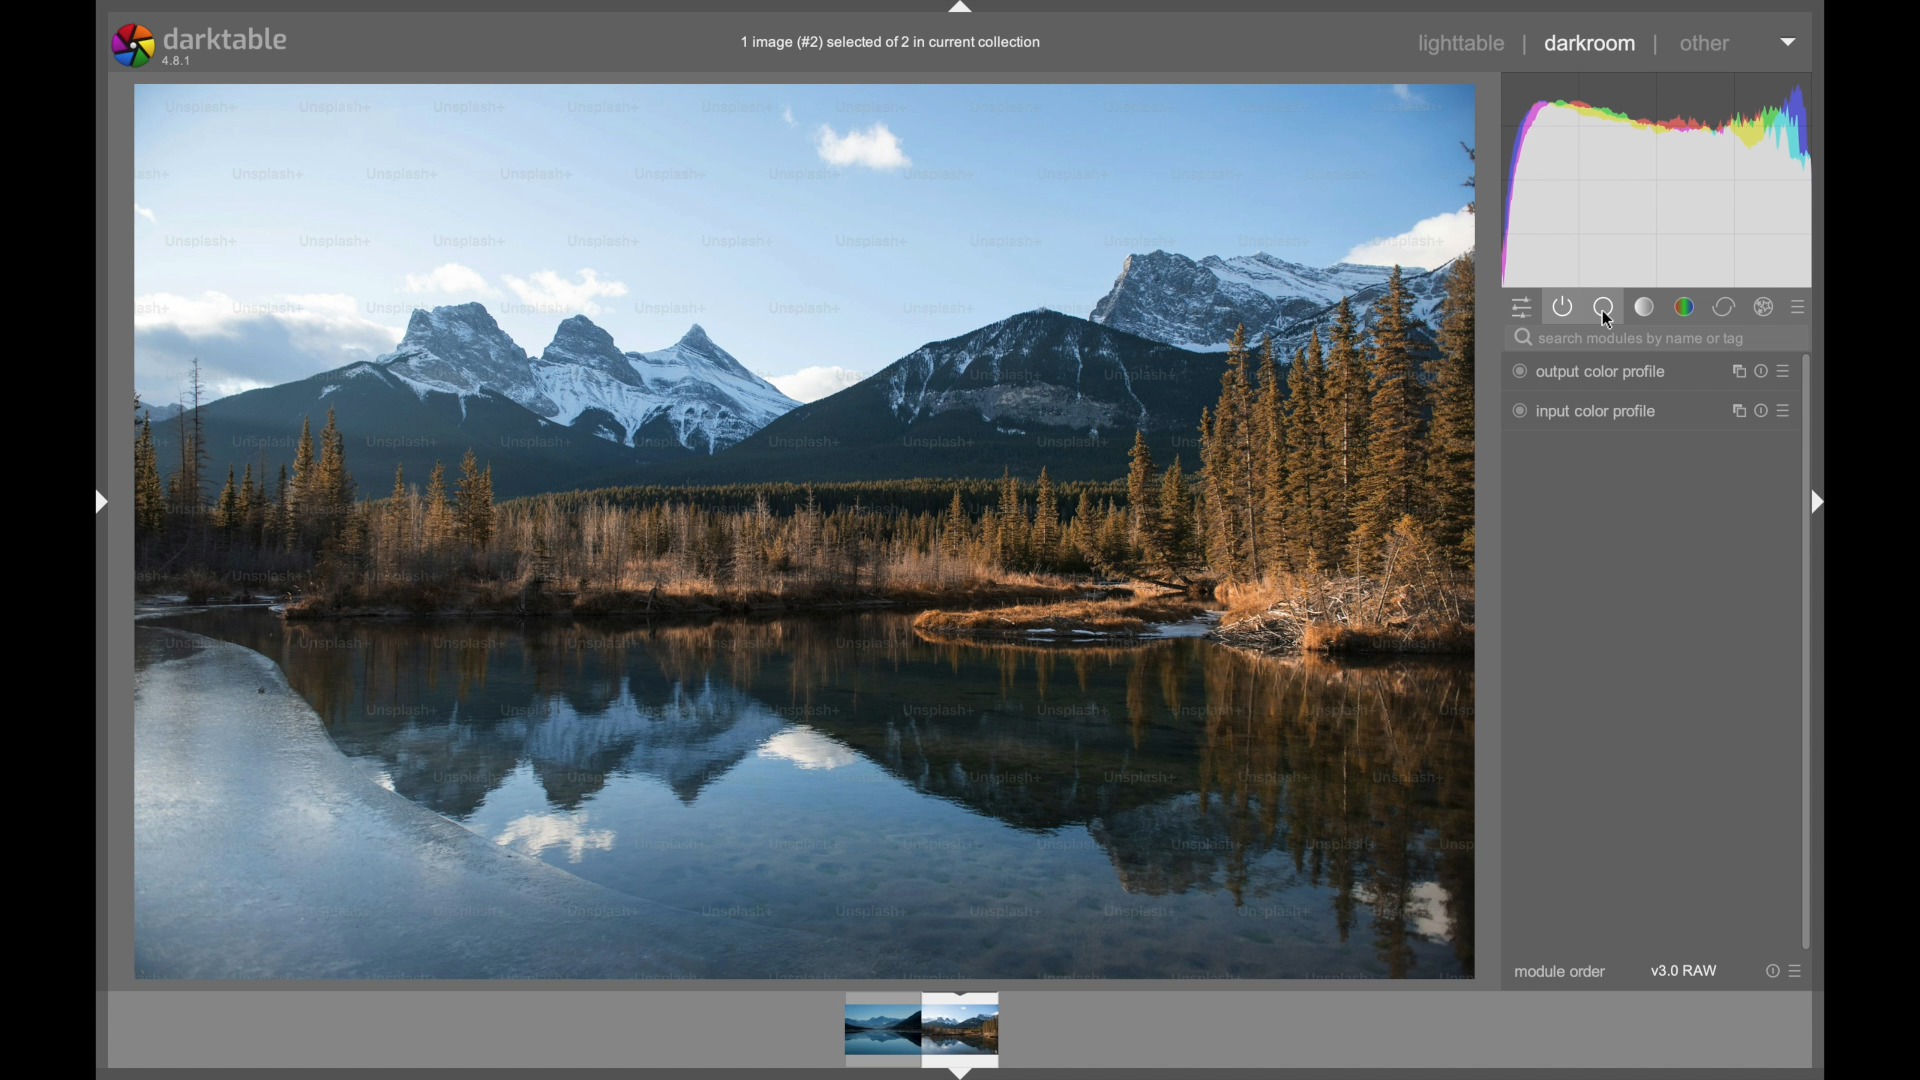 The height and width of the screenshot is (1080, 1920). What do you see at coordinates (1589, 371) in the screenshot?
I see `output color profile` at bounding box center [1589, 371].